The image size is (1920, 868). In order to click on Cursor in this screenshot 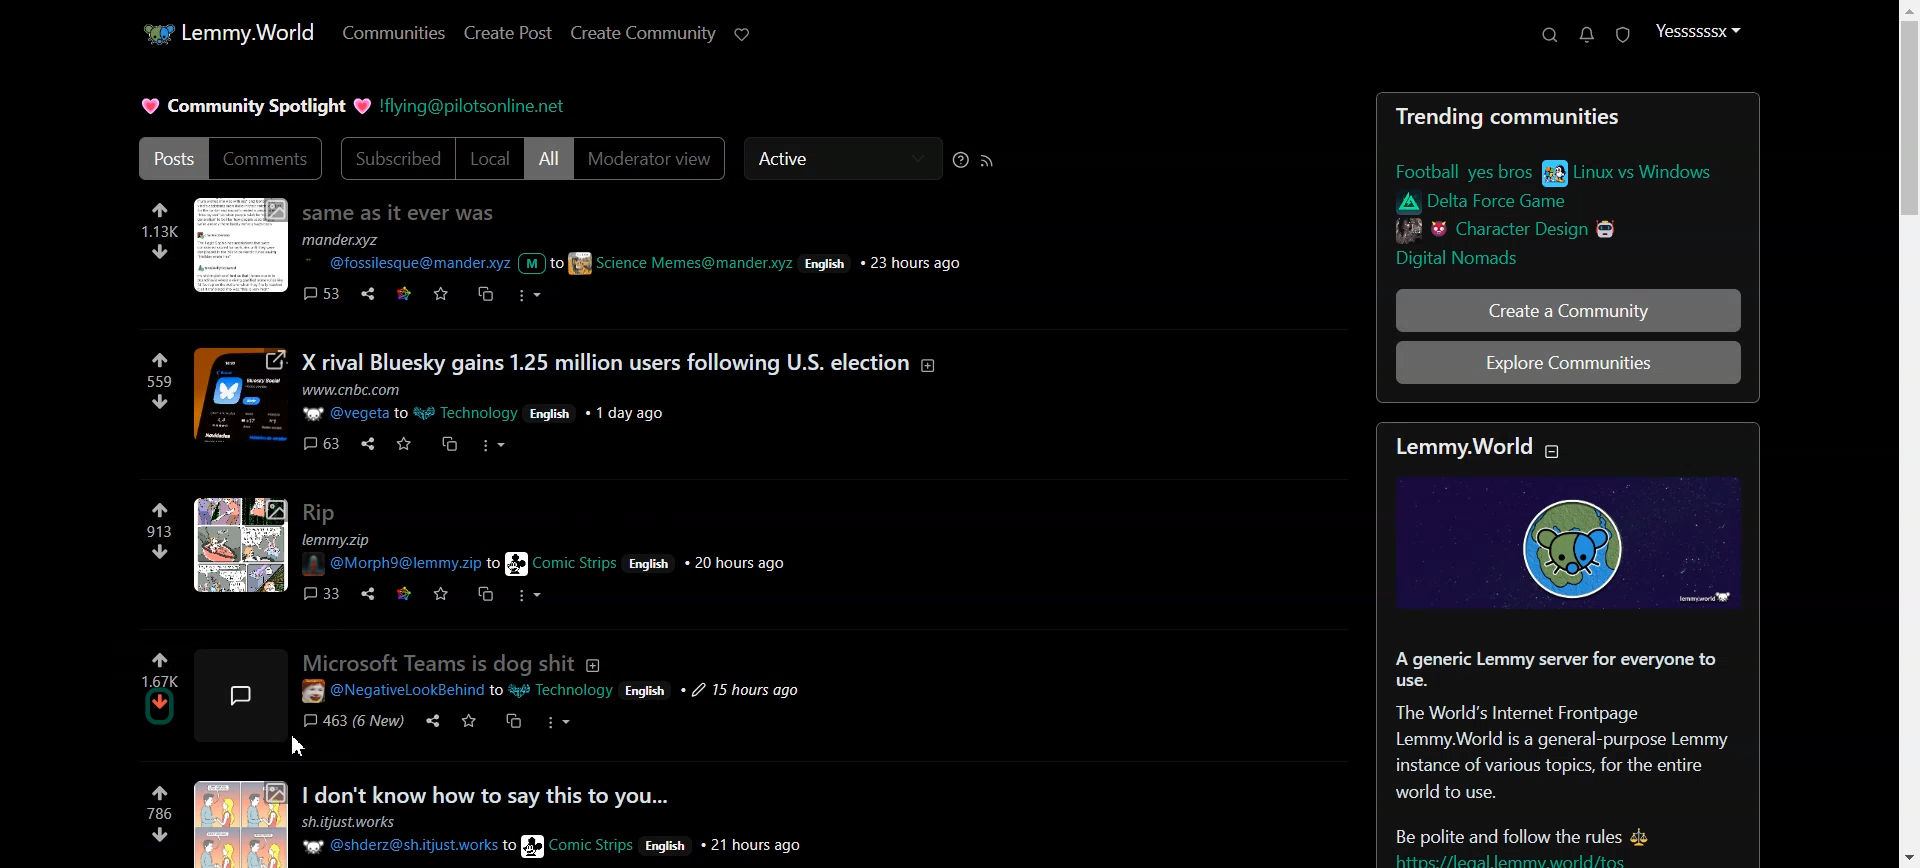, I will do `click(299, 747)`.